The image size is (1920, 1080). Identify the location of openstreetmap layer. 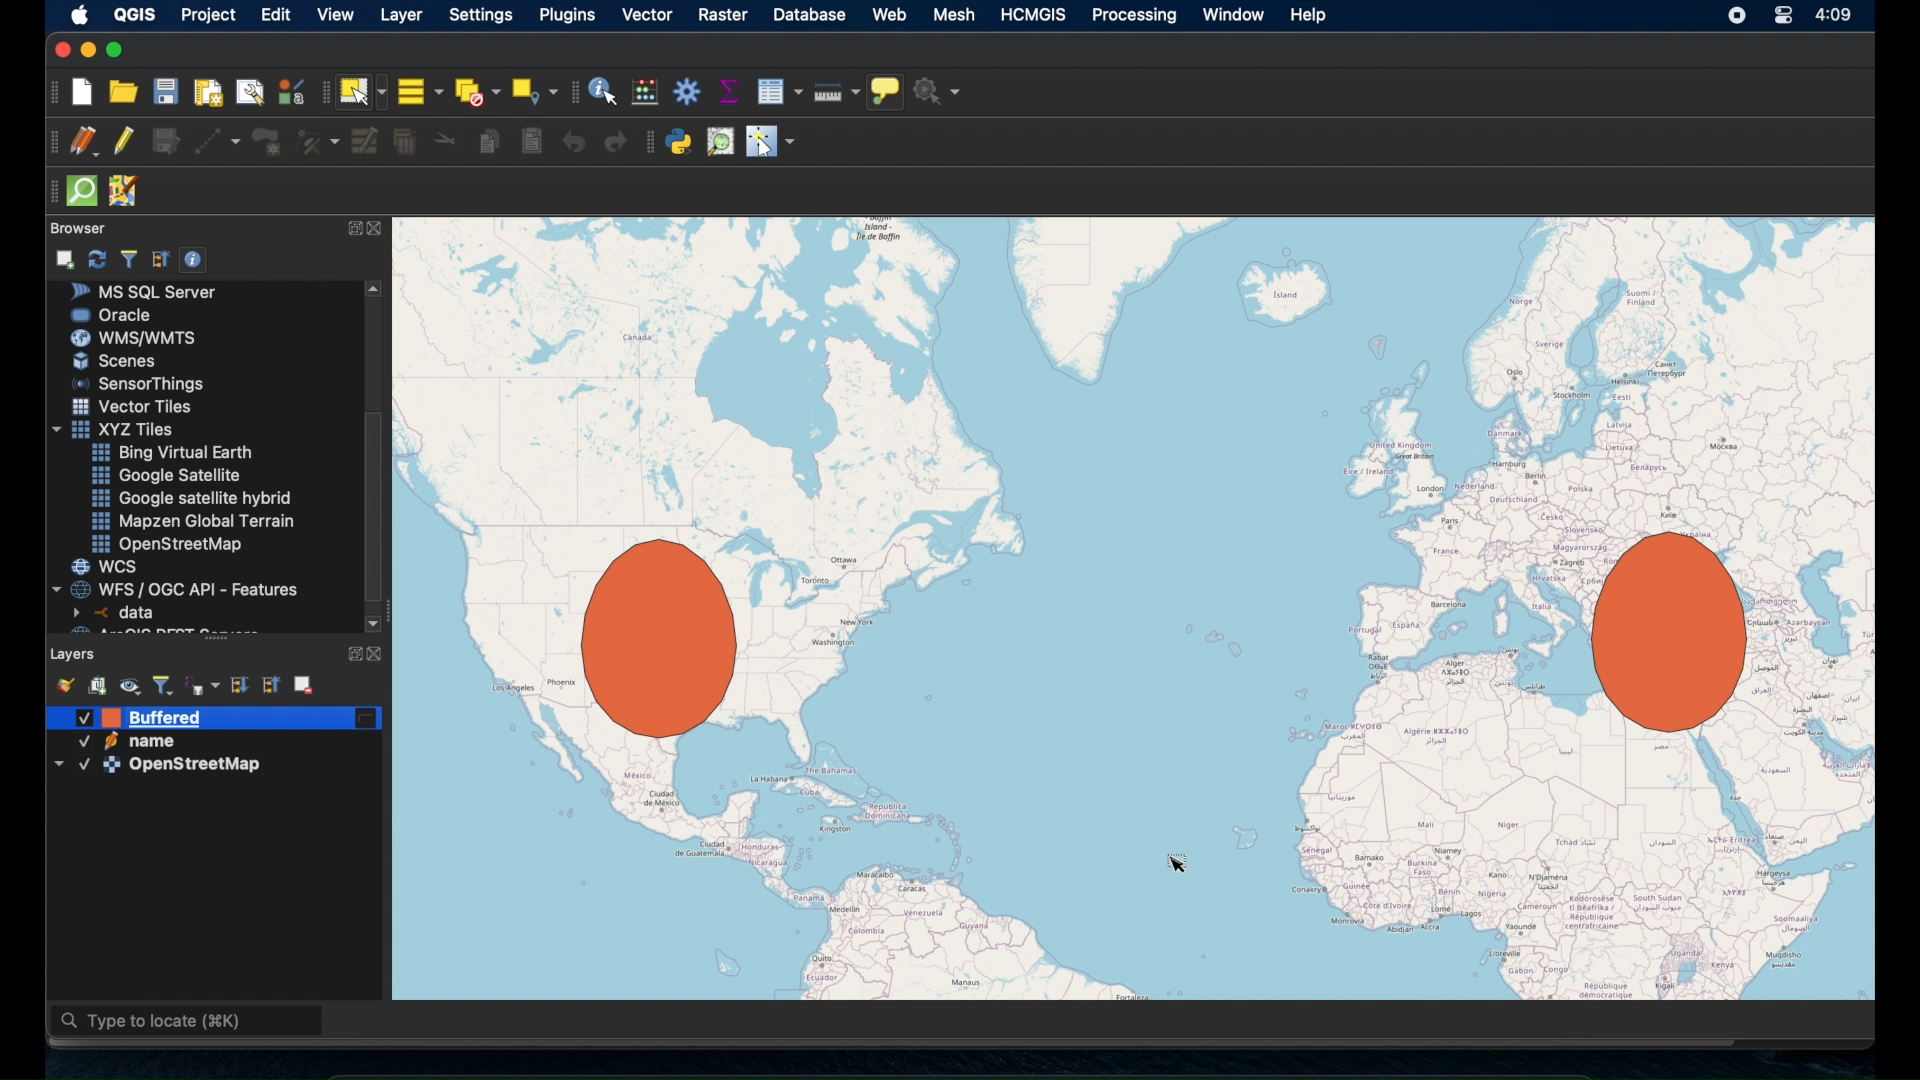
(159, 770).